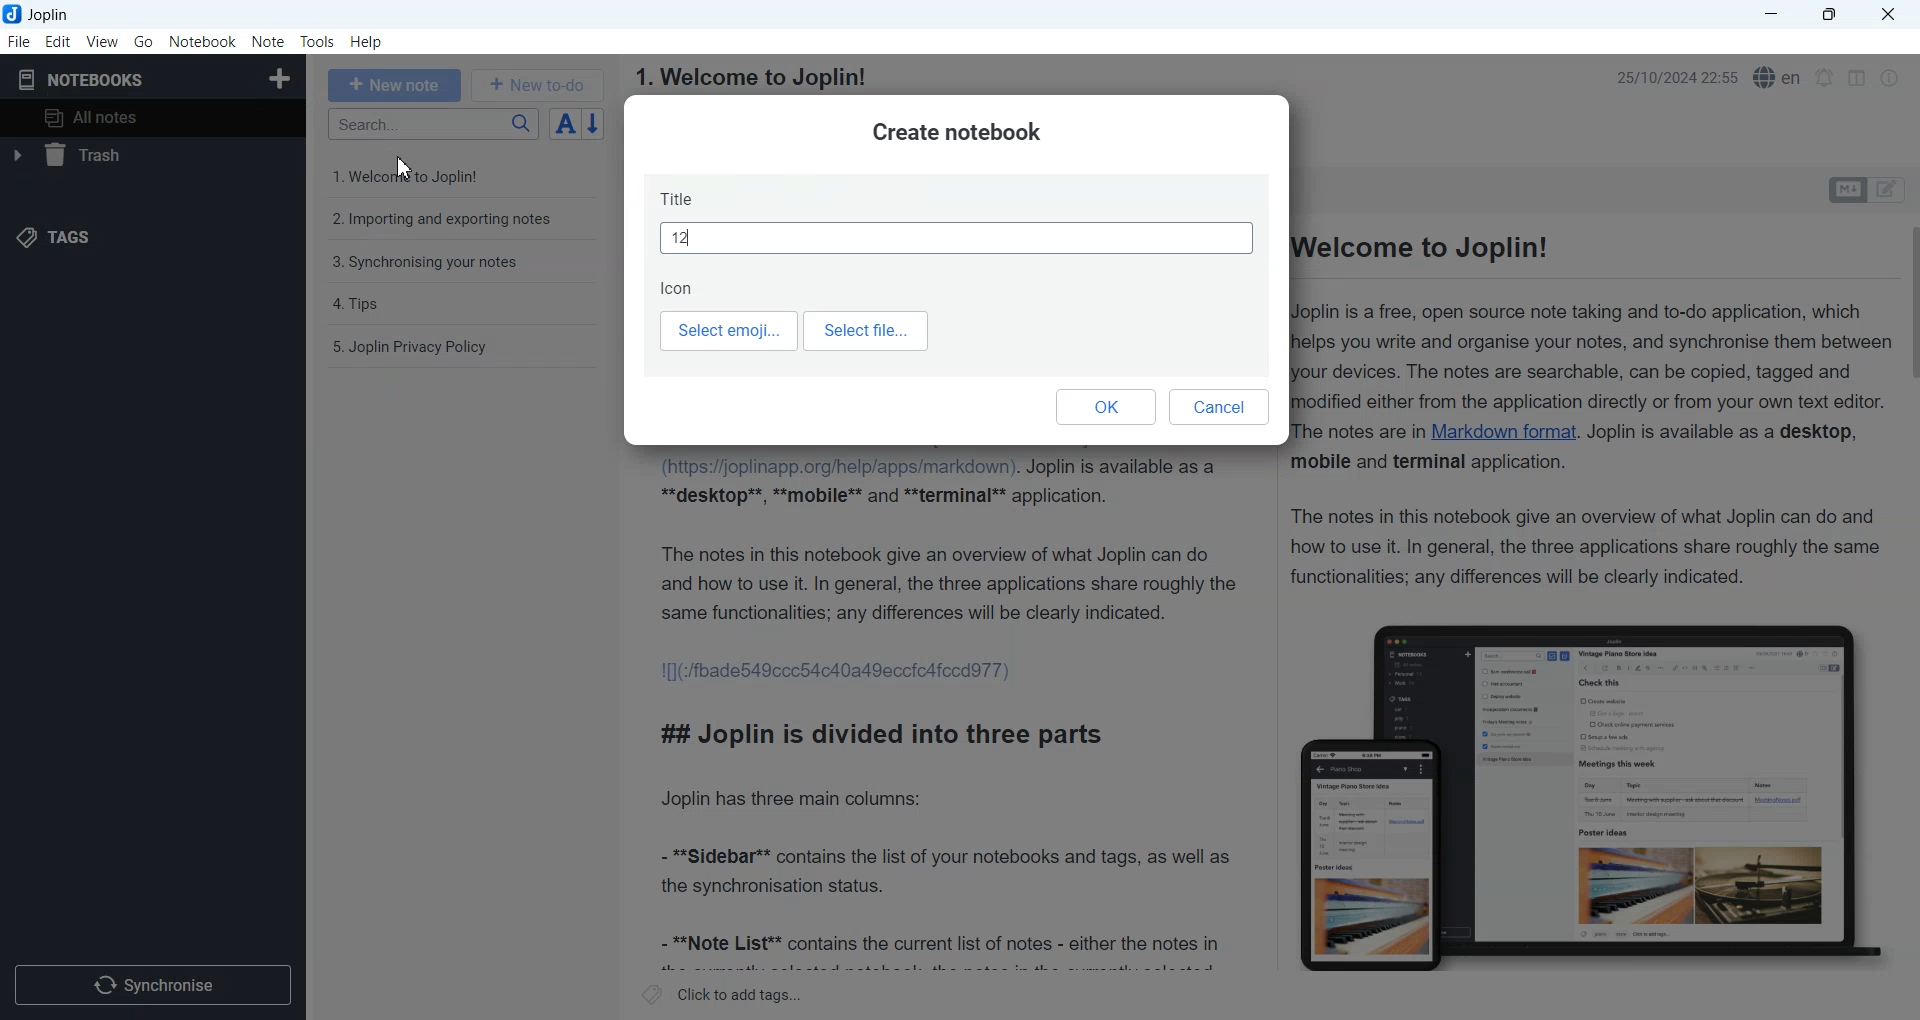  I want to click on Reverse sort order, so click(596, 124).